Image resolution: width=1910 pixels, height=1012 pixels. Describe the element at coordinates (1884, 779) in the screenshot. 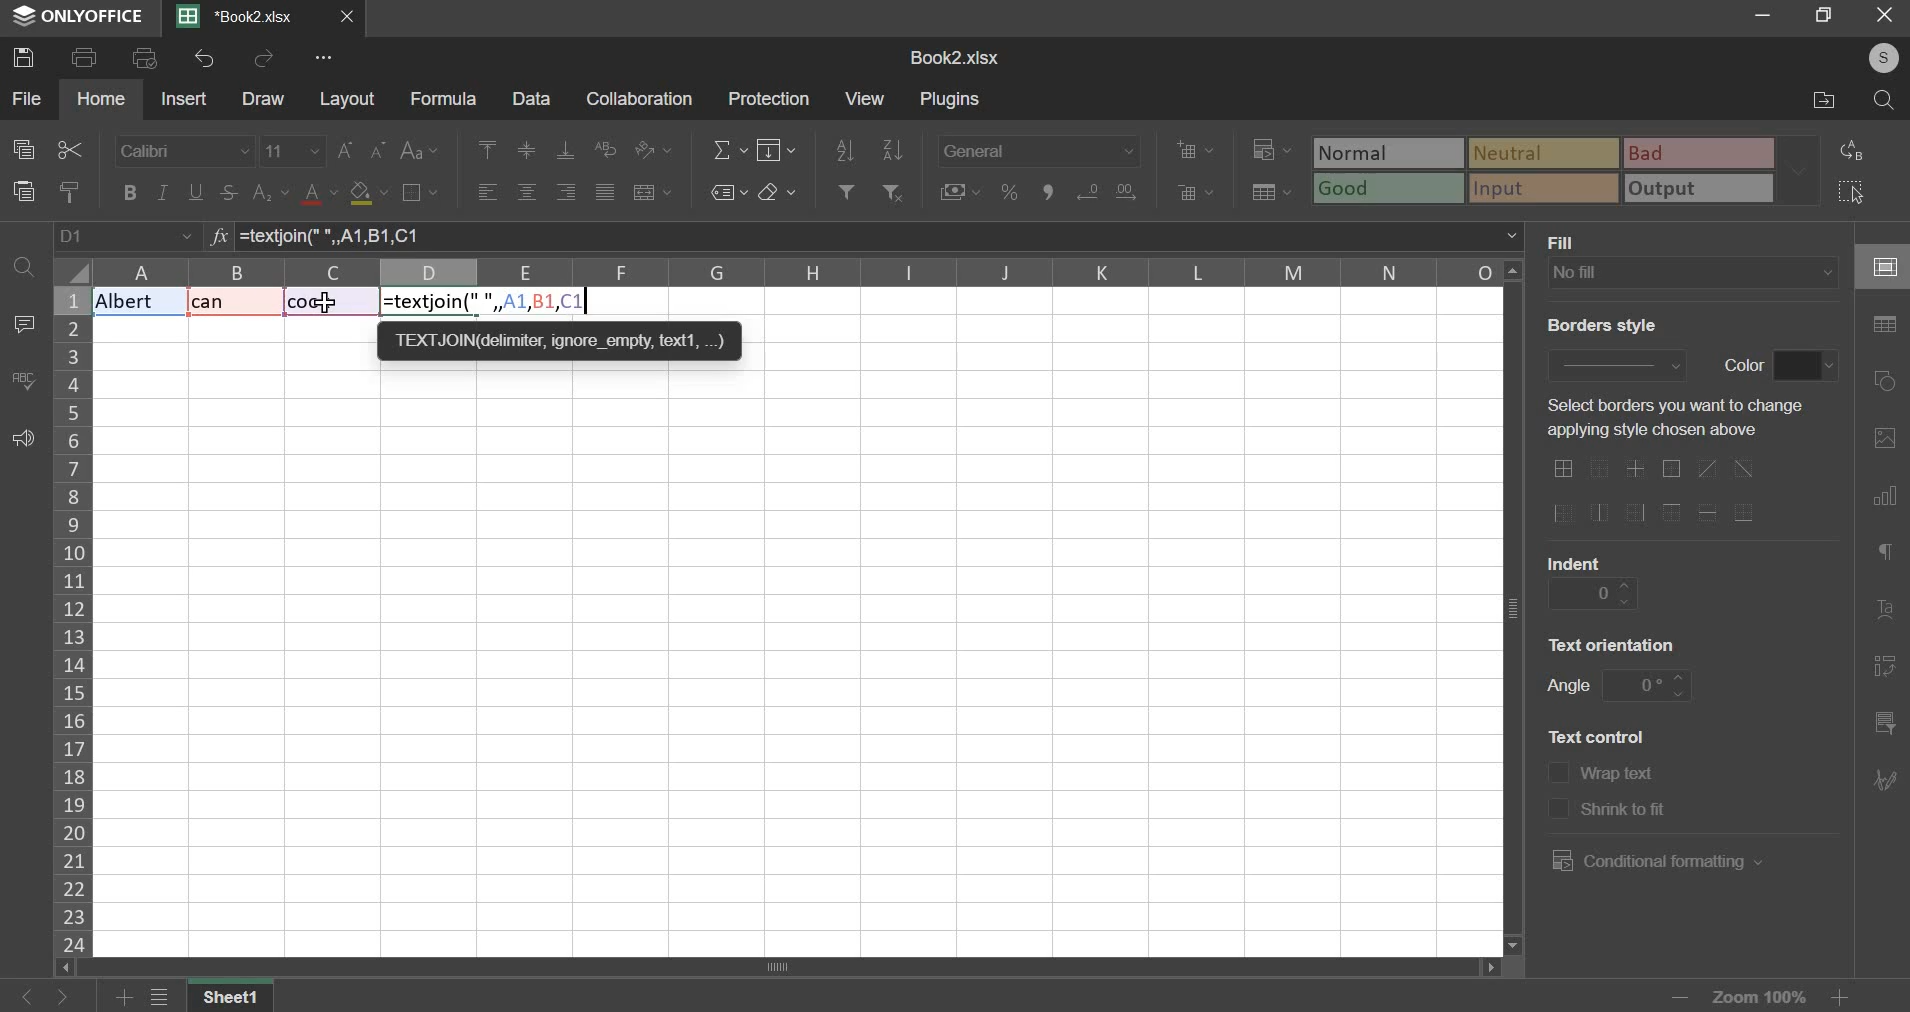

I see `signature` at that location.